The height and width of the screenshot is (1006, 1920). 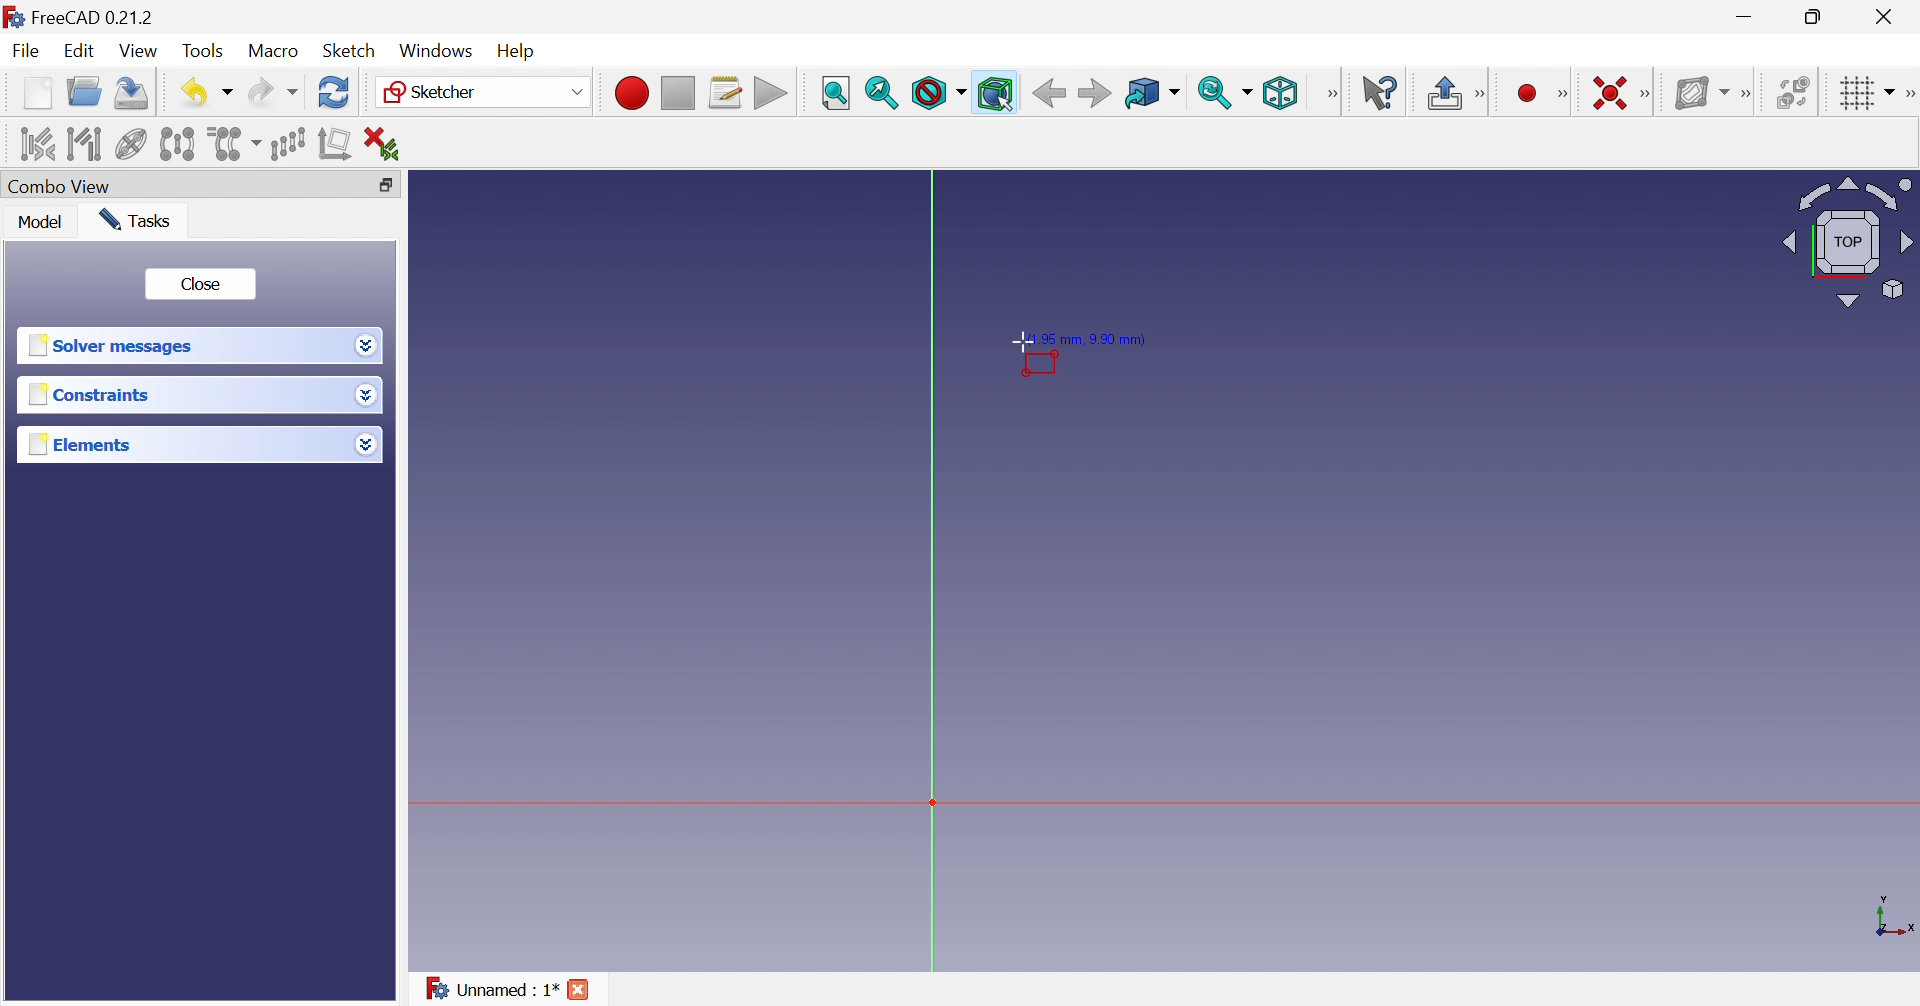 What do you see at coordinates (1751, 15) in the screenshot?
I see `Minimize` at bounding box center [1751, 15].